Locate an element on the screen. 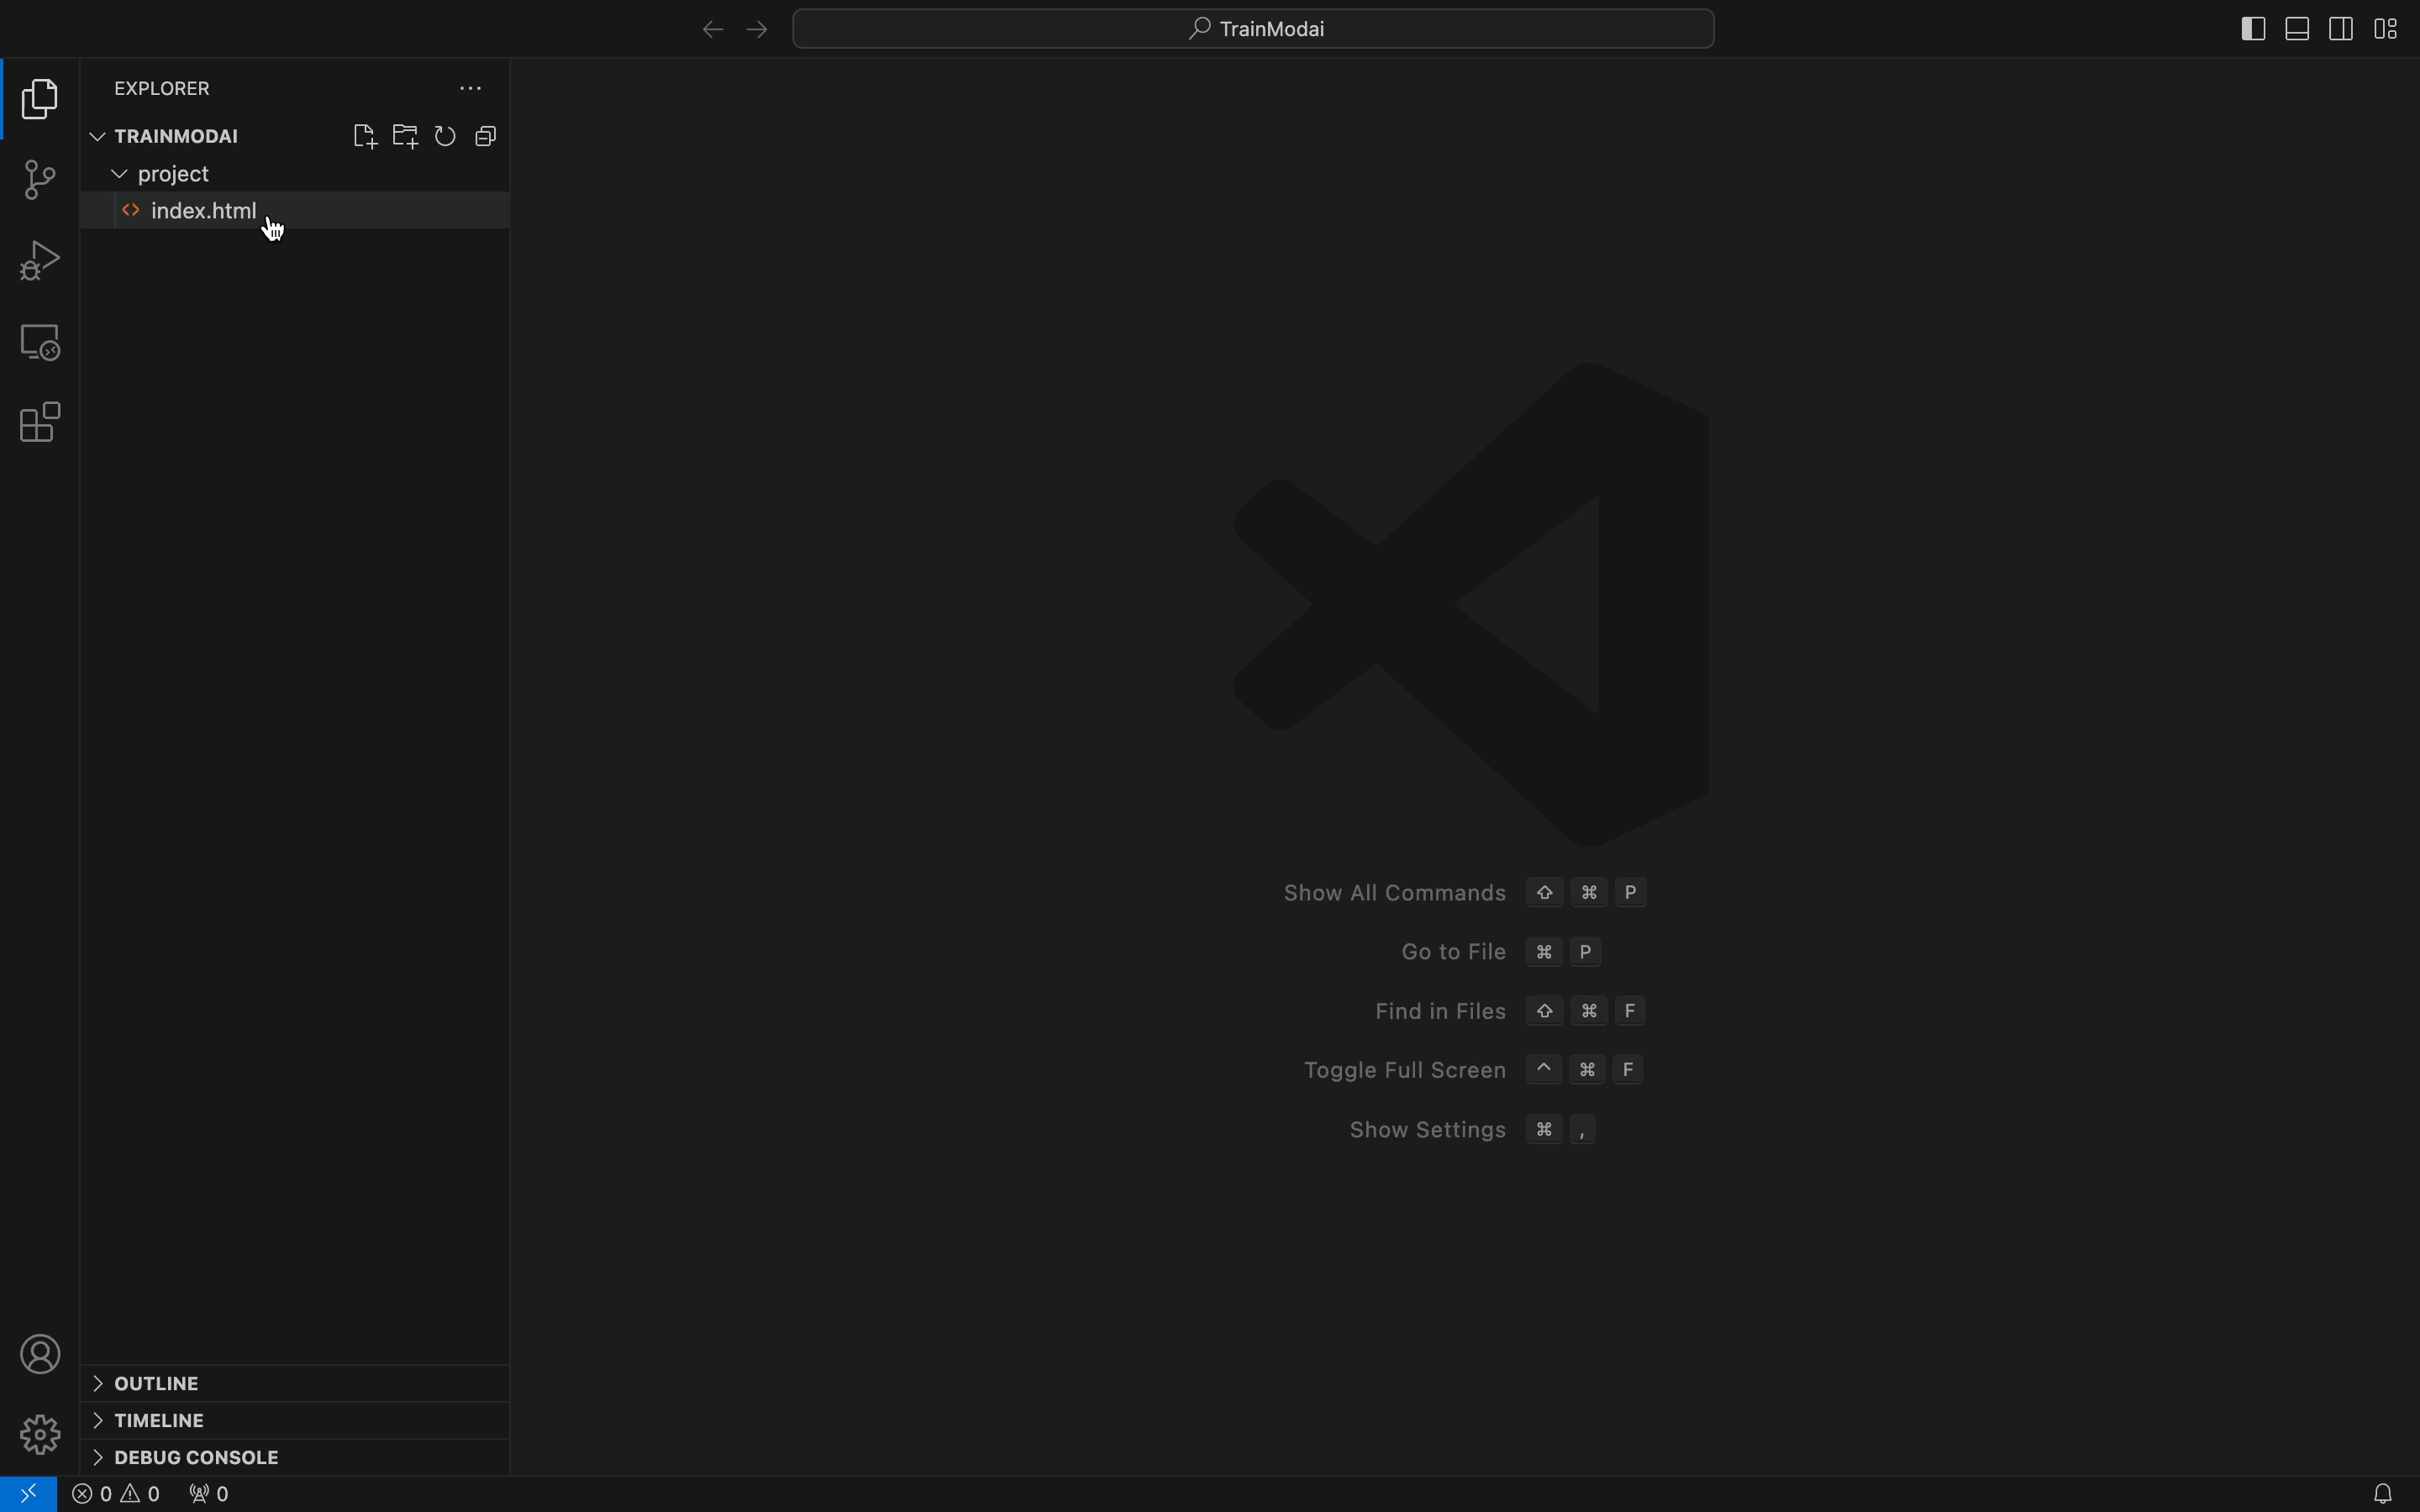 Image resolution: width=2420 pixels, height=1512 pixels. copy  is located at coordinates (500, 134).